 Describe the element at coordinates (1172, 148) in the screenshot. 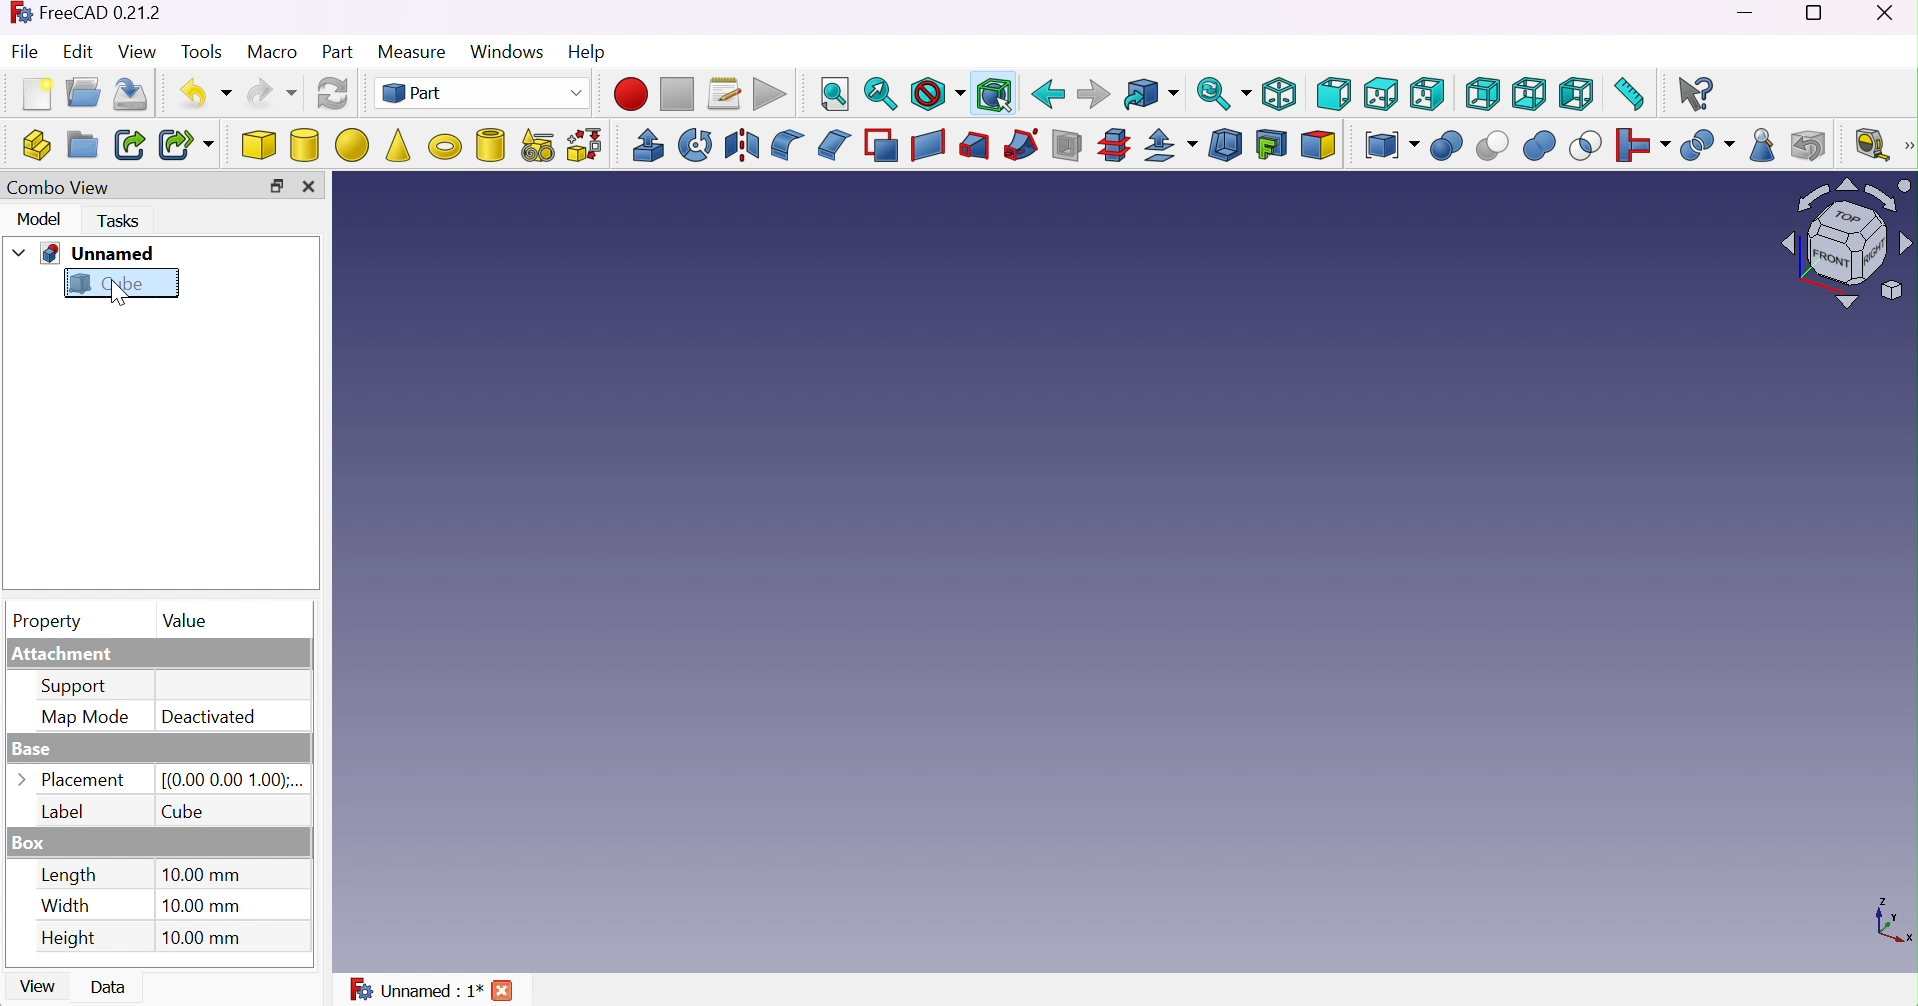

I see `Offset:` at that location.